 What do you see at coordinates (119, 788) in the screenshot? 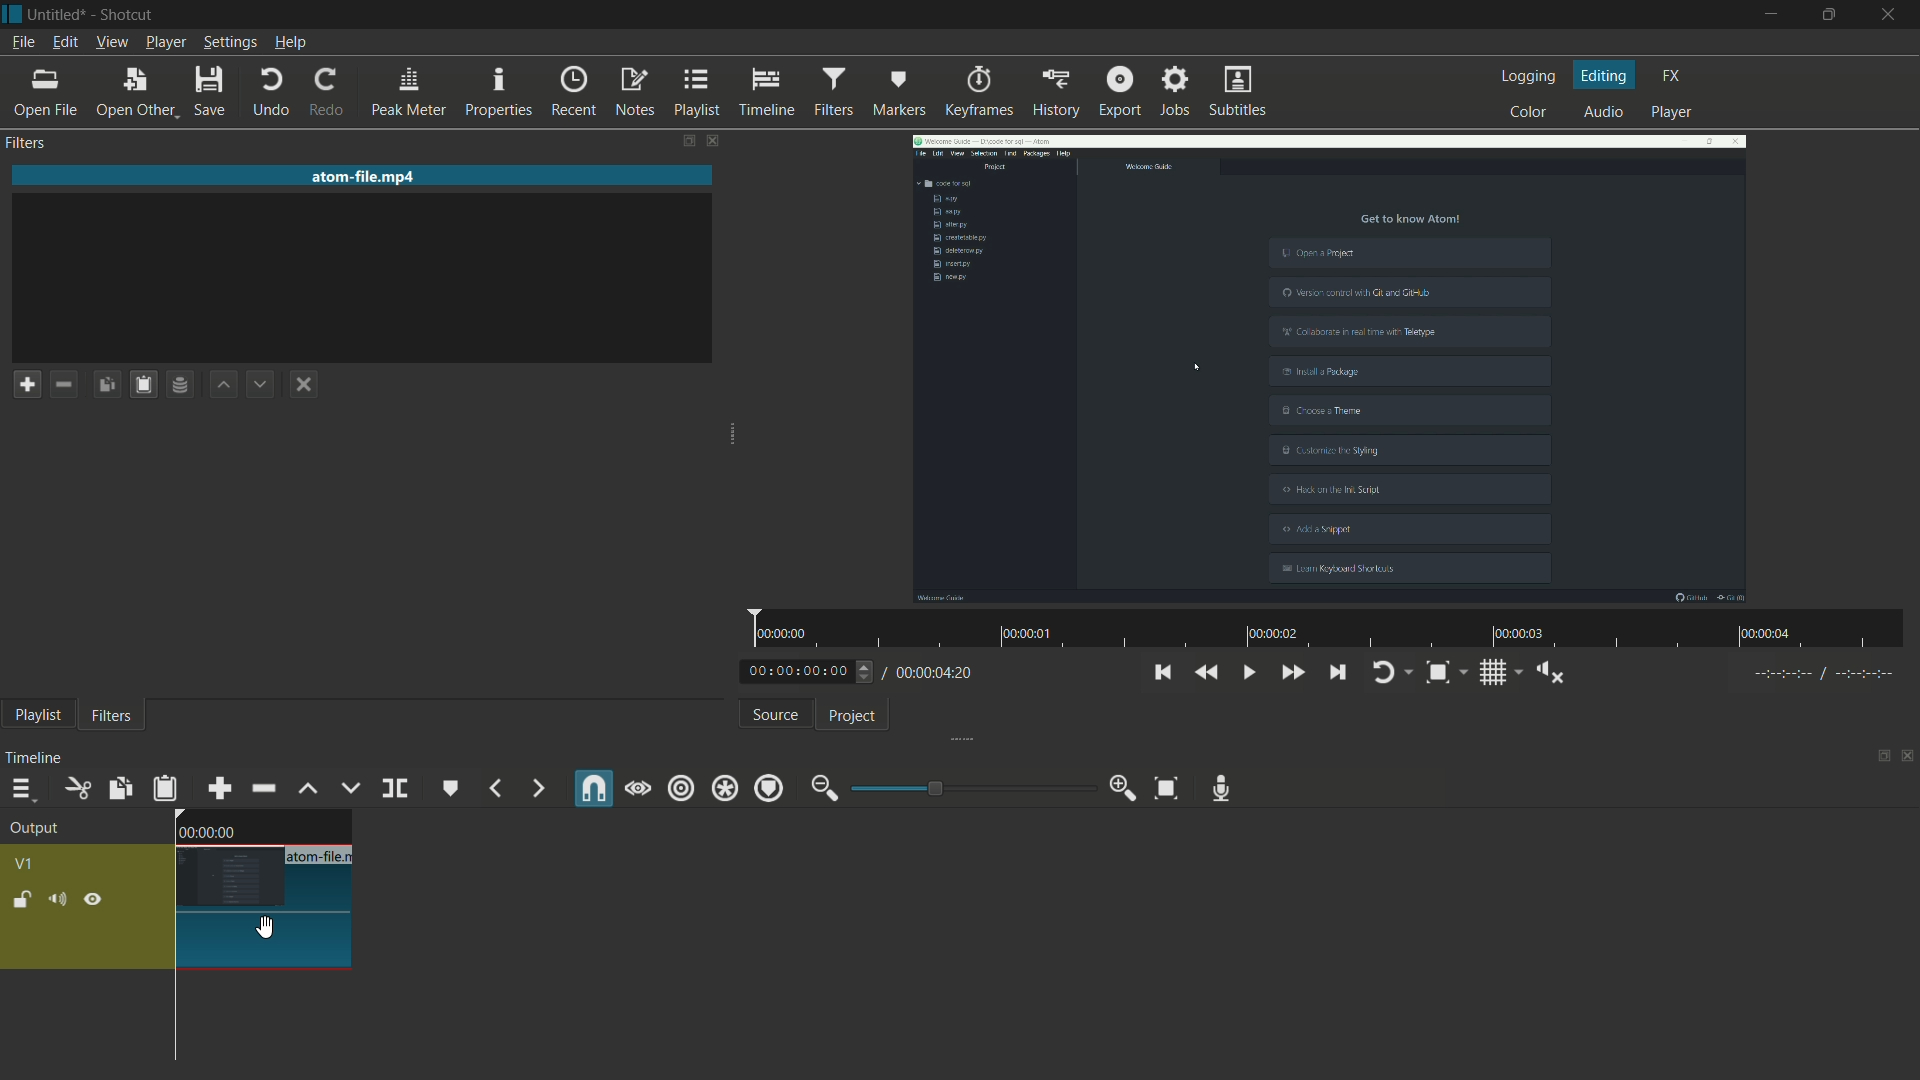
I see `copy` at bounding box center [119, 788].